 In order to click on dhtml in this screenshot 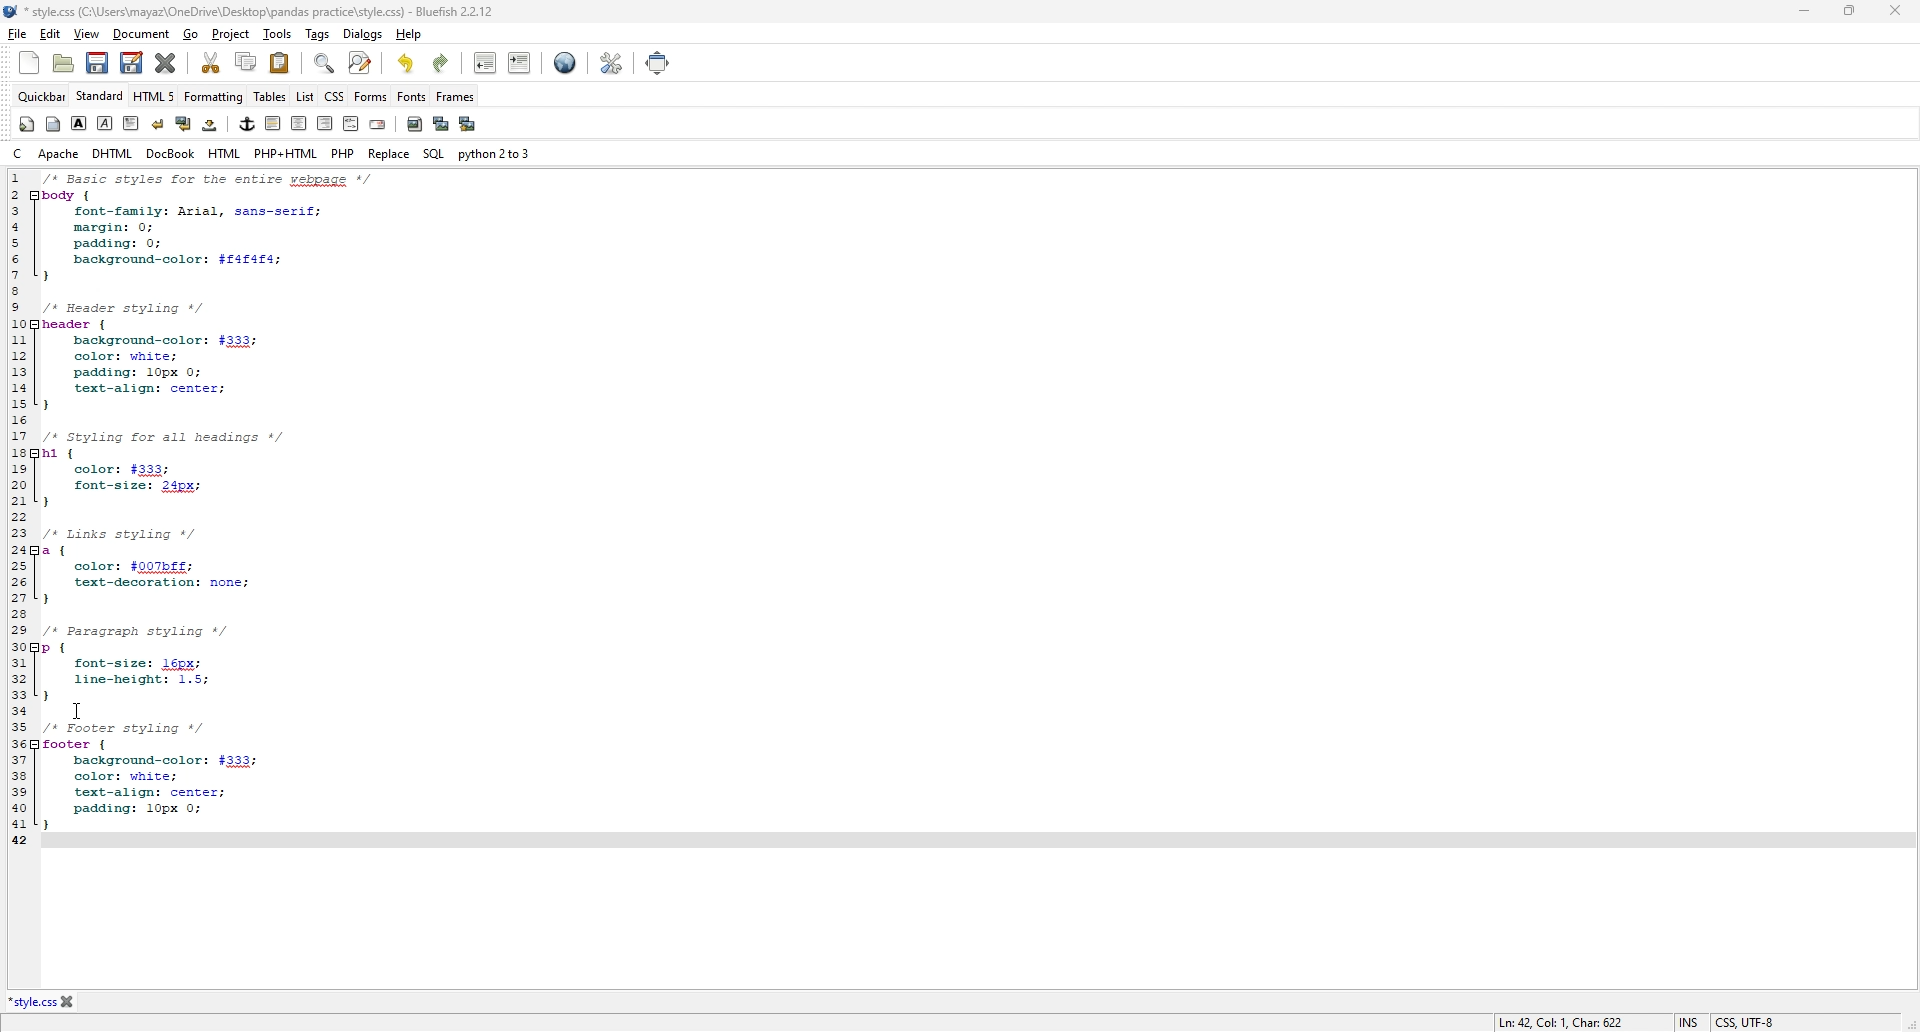, I will do `click(114, 153)`.